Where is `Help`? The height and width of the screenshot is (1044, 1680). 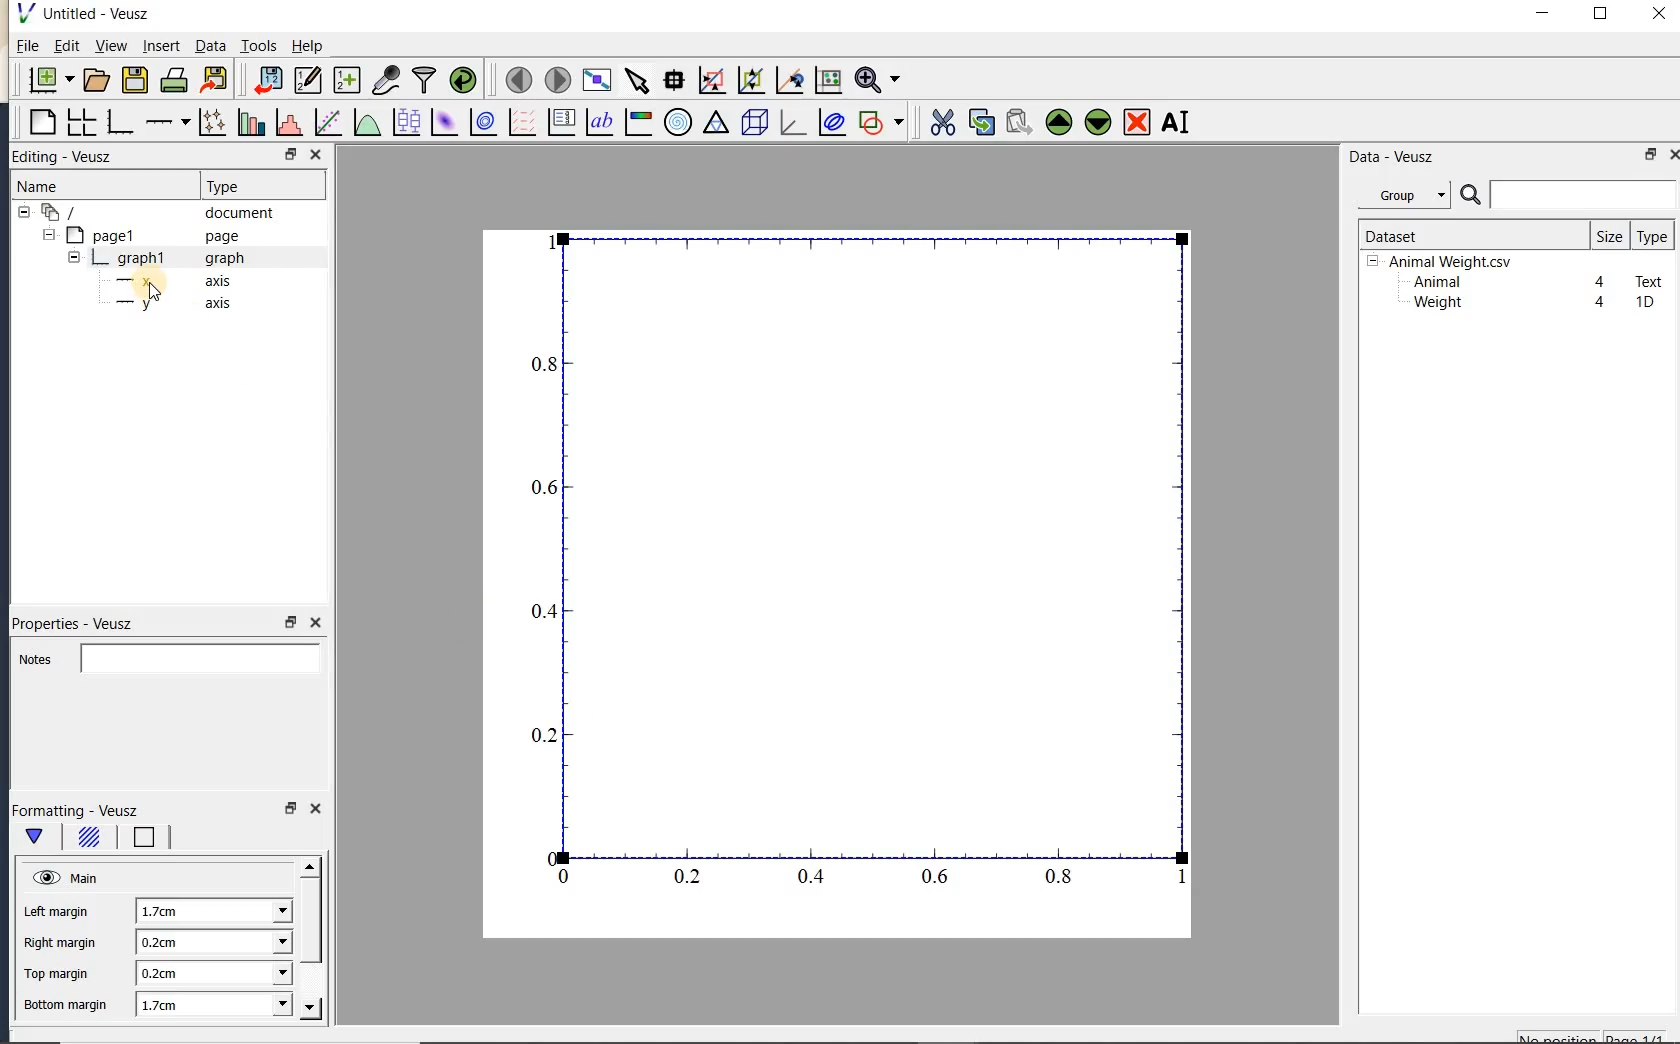
Help is located at coordinates (307, 46).